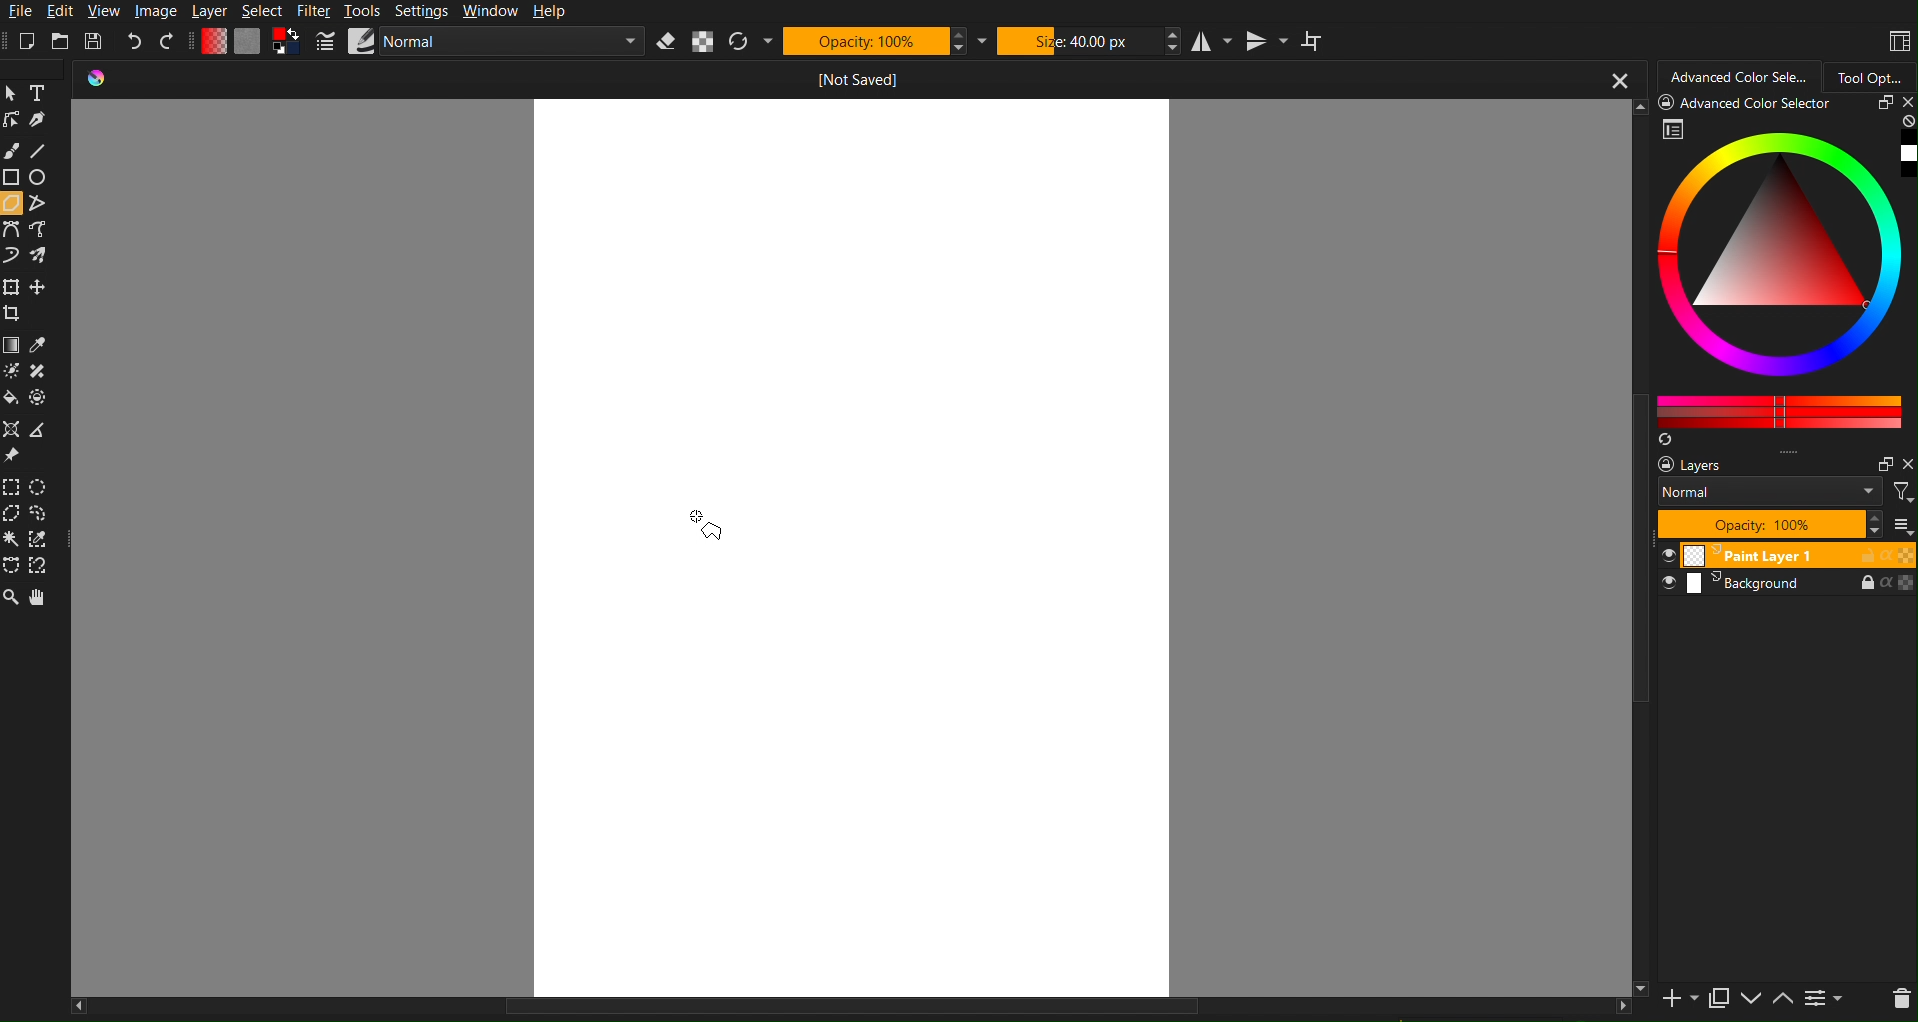 Image resolution: width=1918 pixels, height=1022 pixels. I want to click on crop the image to an area, so click(17, 313).